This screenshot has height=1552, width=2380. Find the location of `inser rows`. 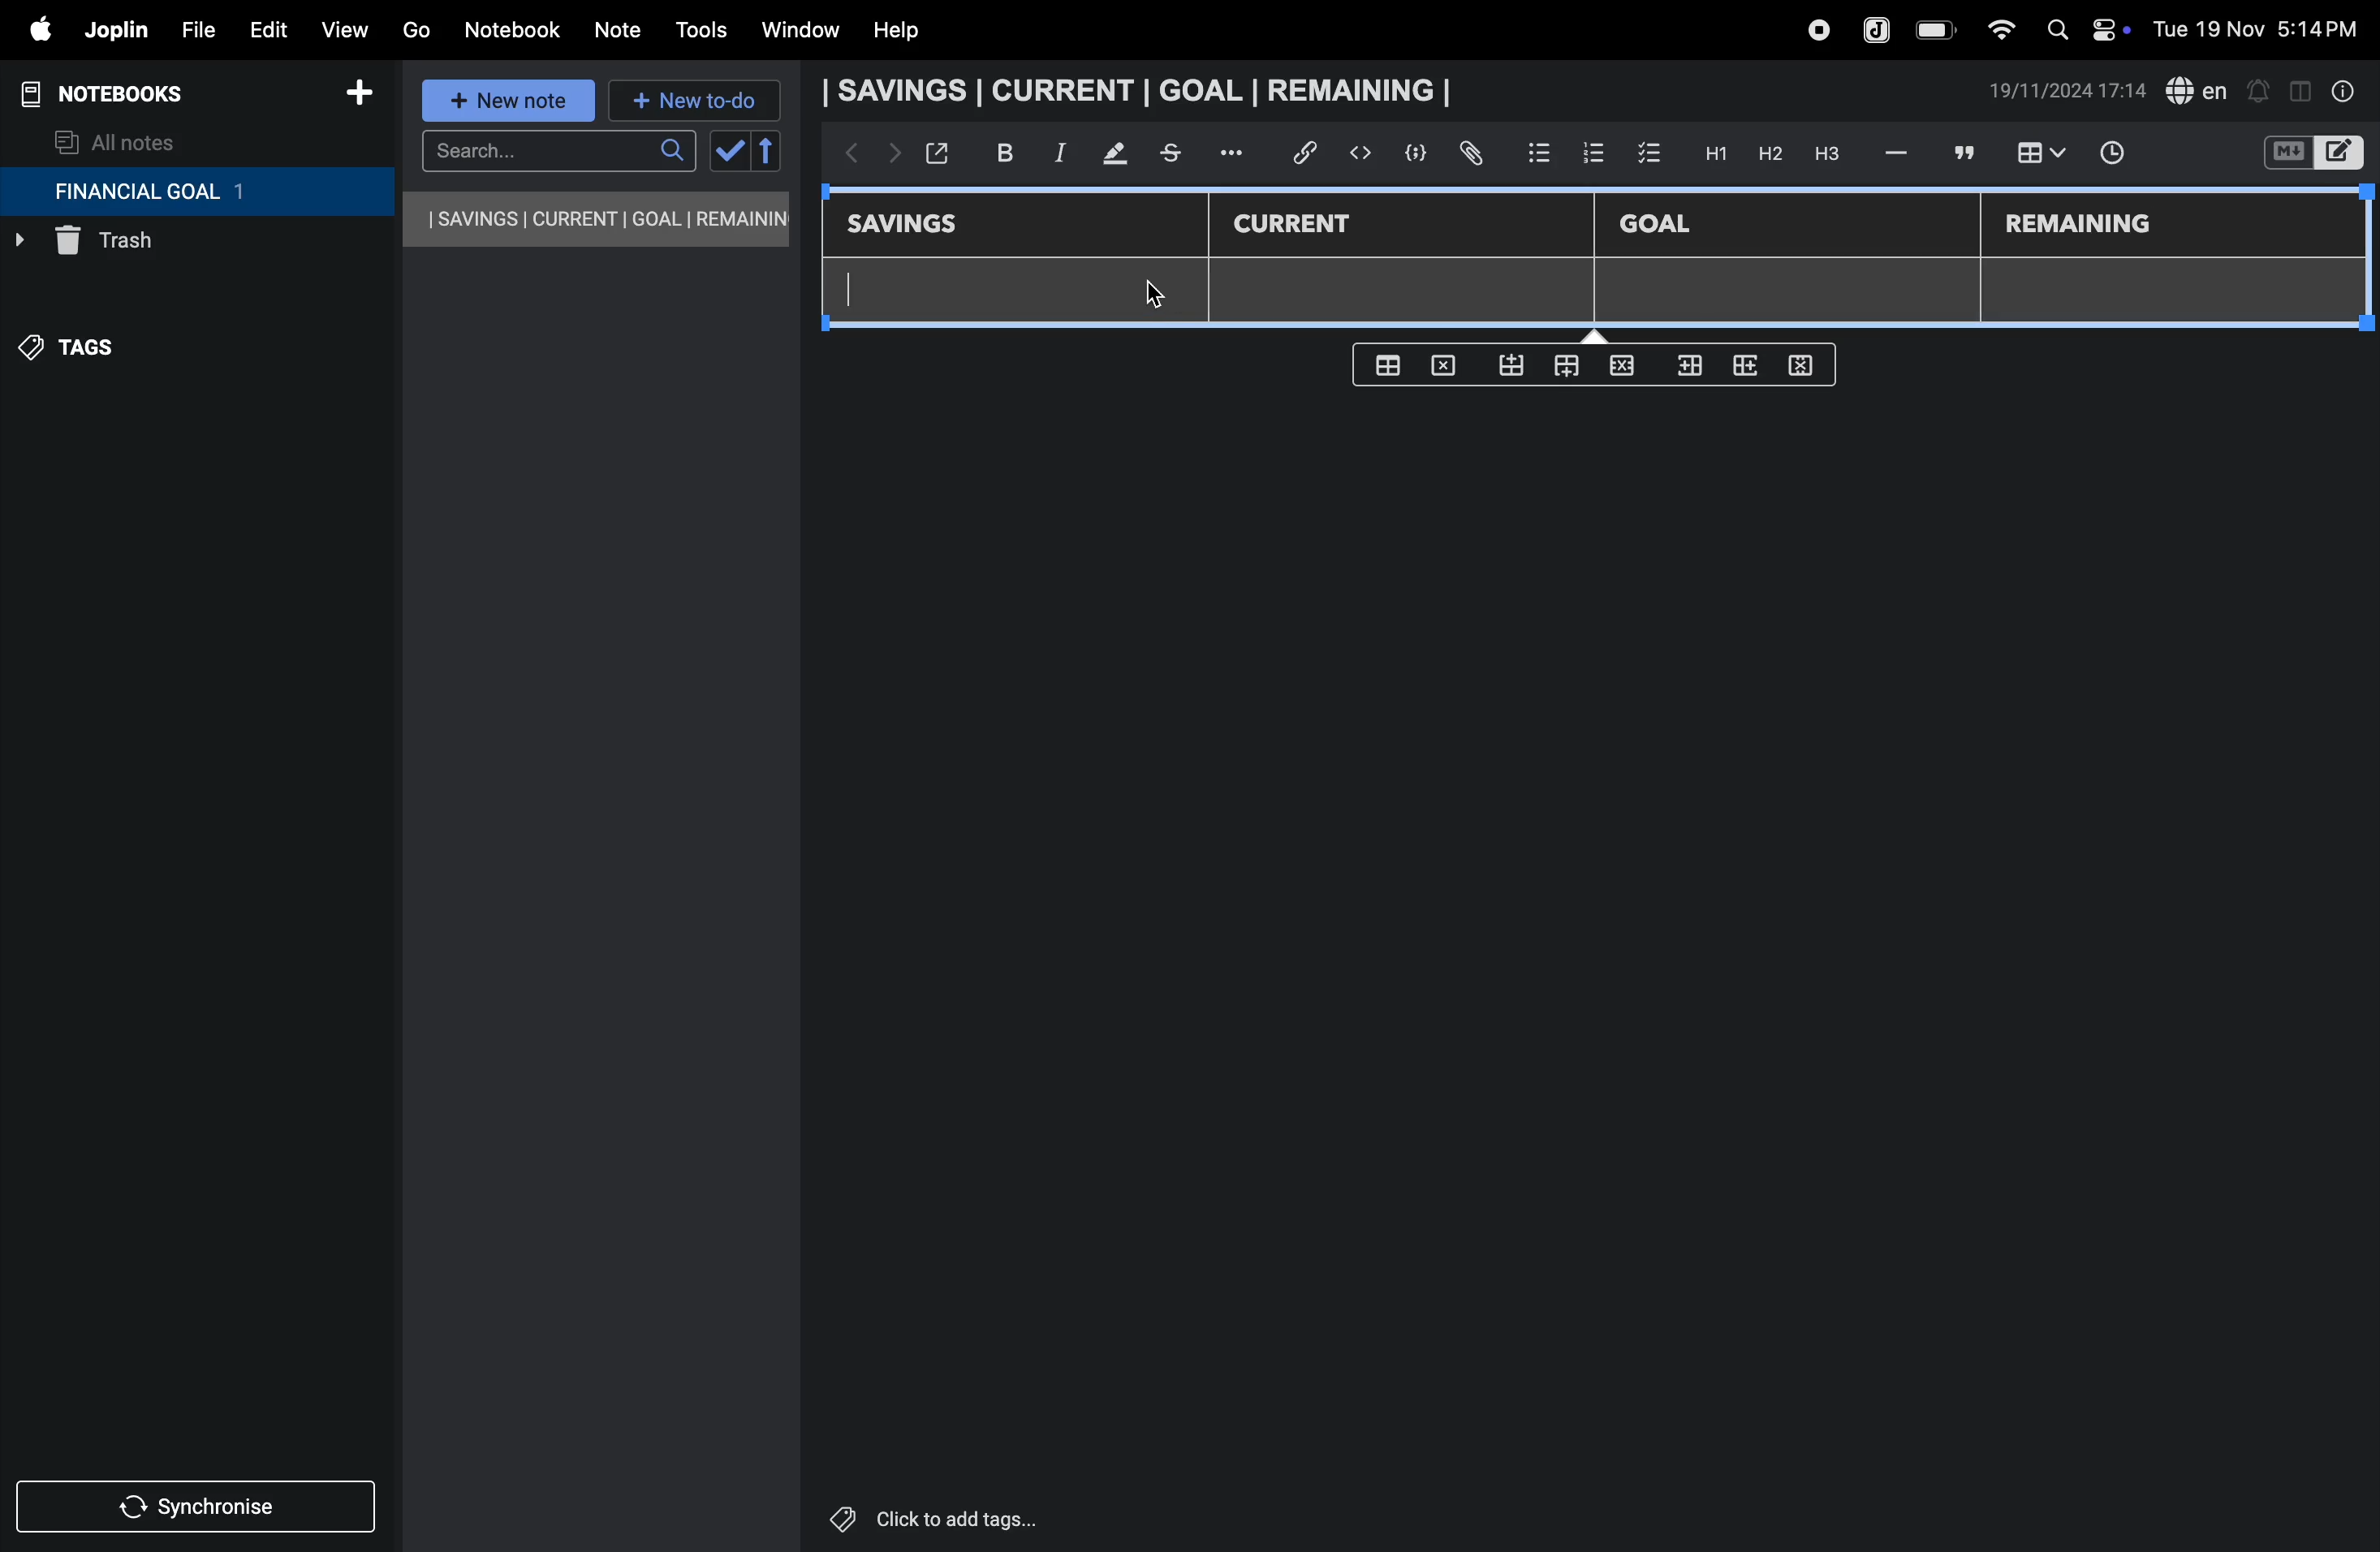

inser rows is located at coordinates (1686, 370).